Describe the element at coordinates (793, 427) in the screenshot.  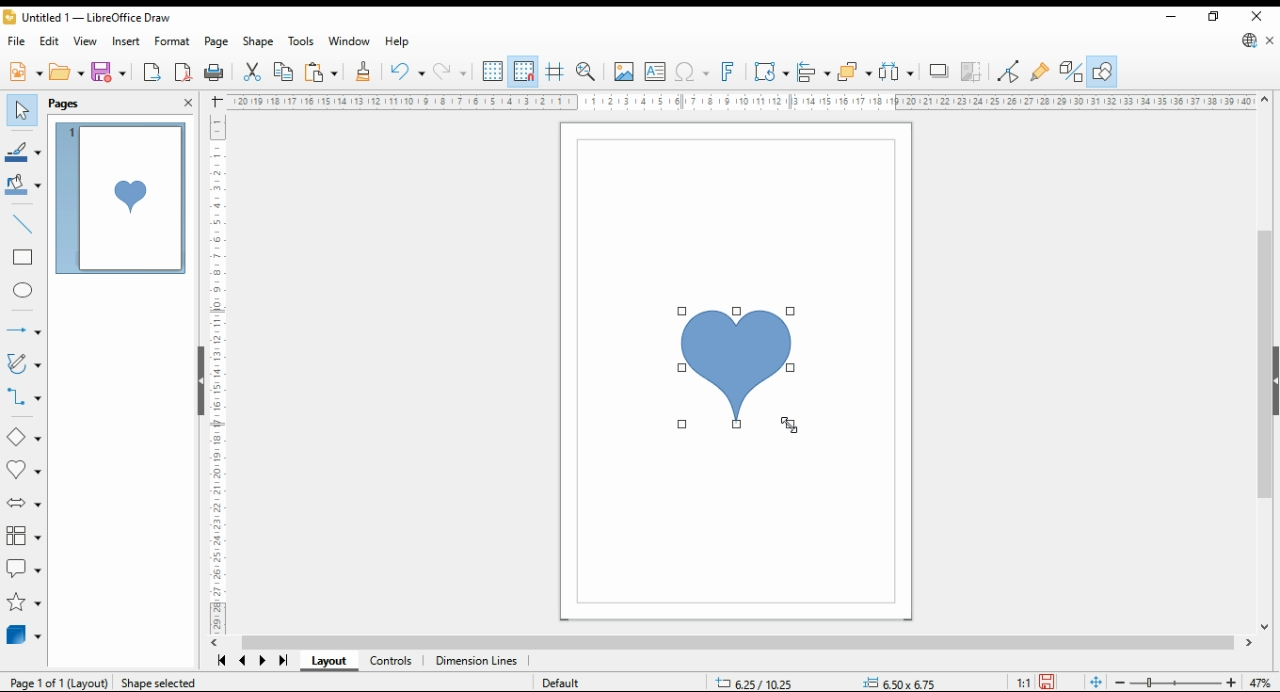
I see `mouse pointer` at that location.